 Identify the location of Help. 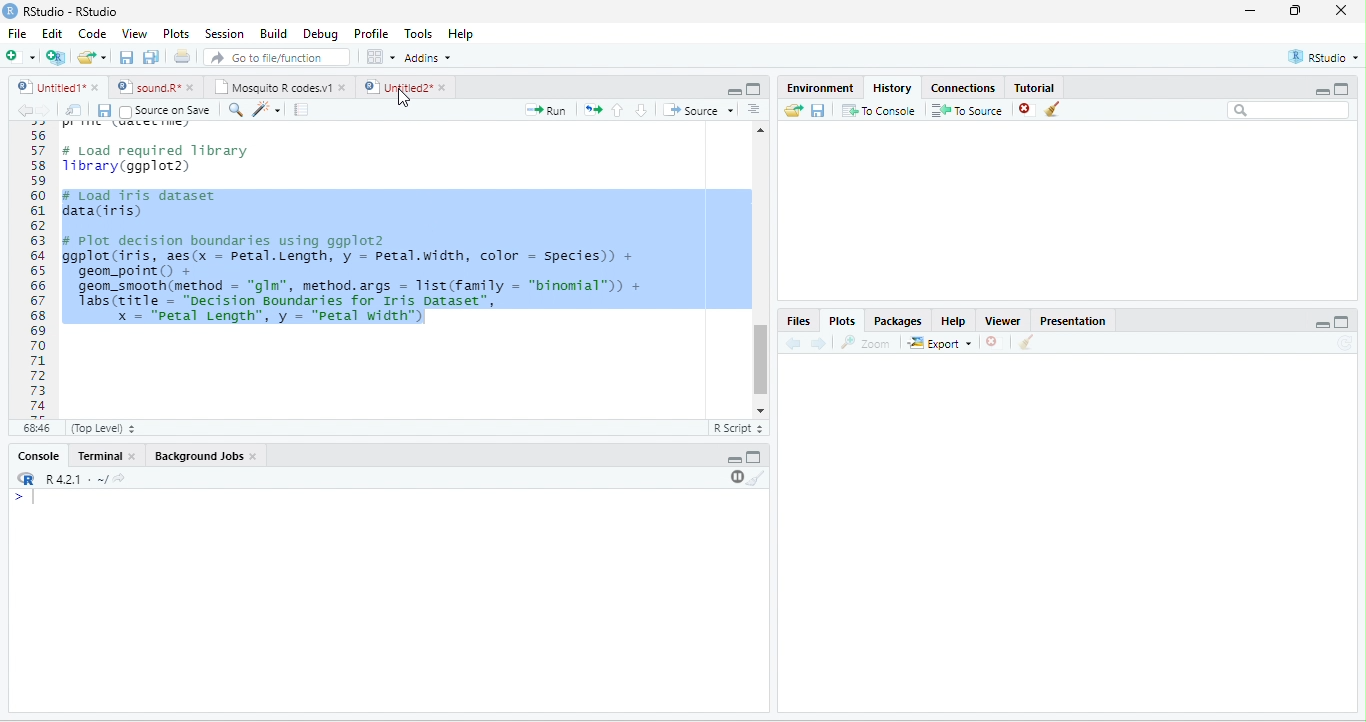
(954, 321).